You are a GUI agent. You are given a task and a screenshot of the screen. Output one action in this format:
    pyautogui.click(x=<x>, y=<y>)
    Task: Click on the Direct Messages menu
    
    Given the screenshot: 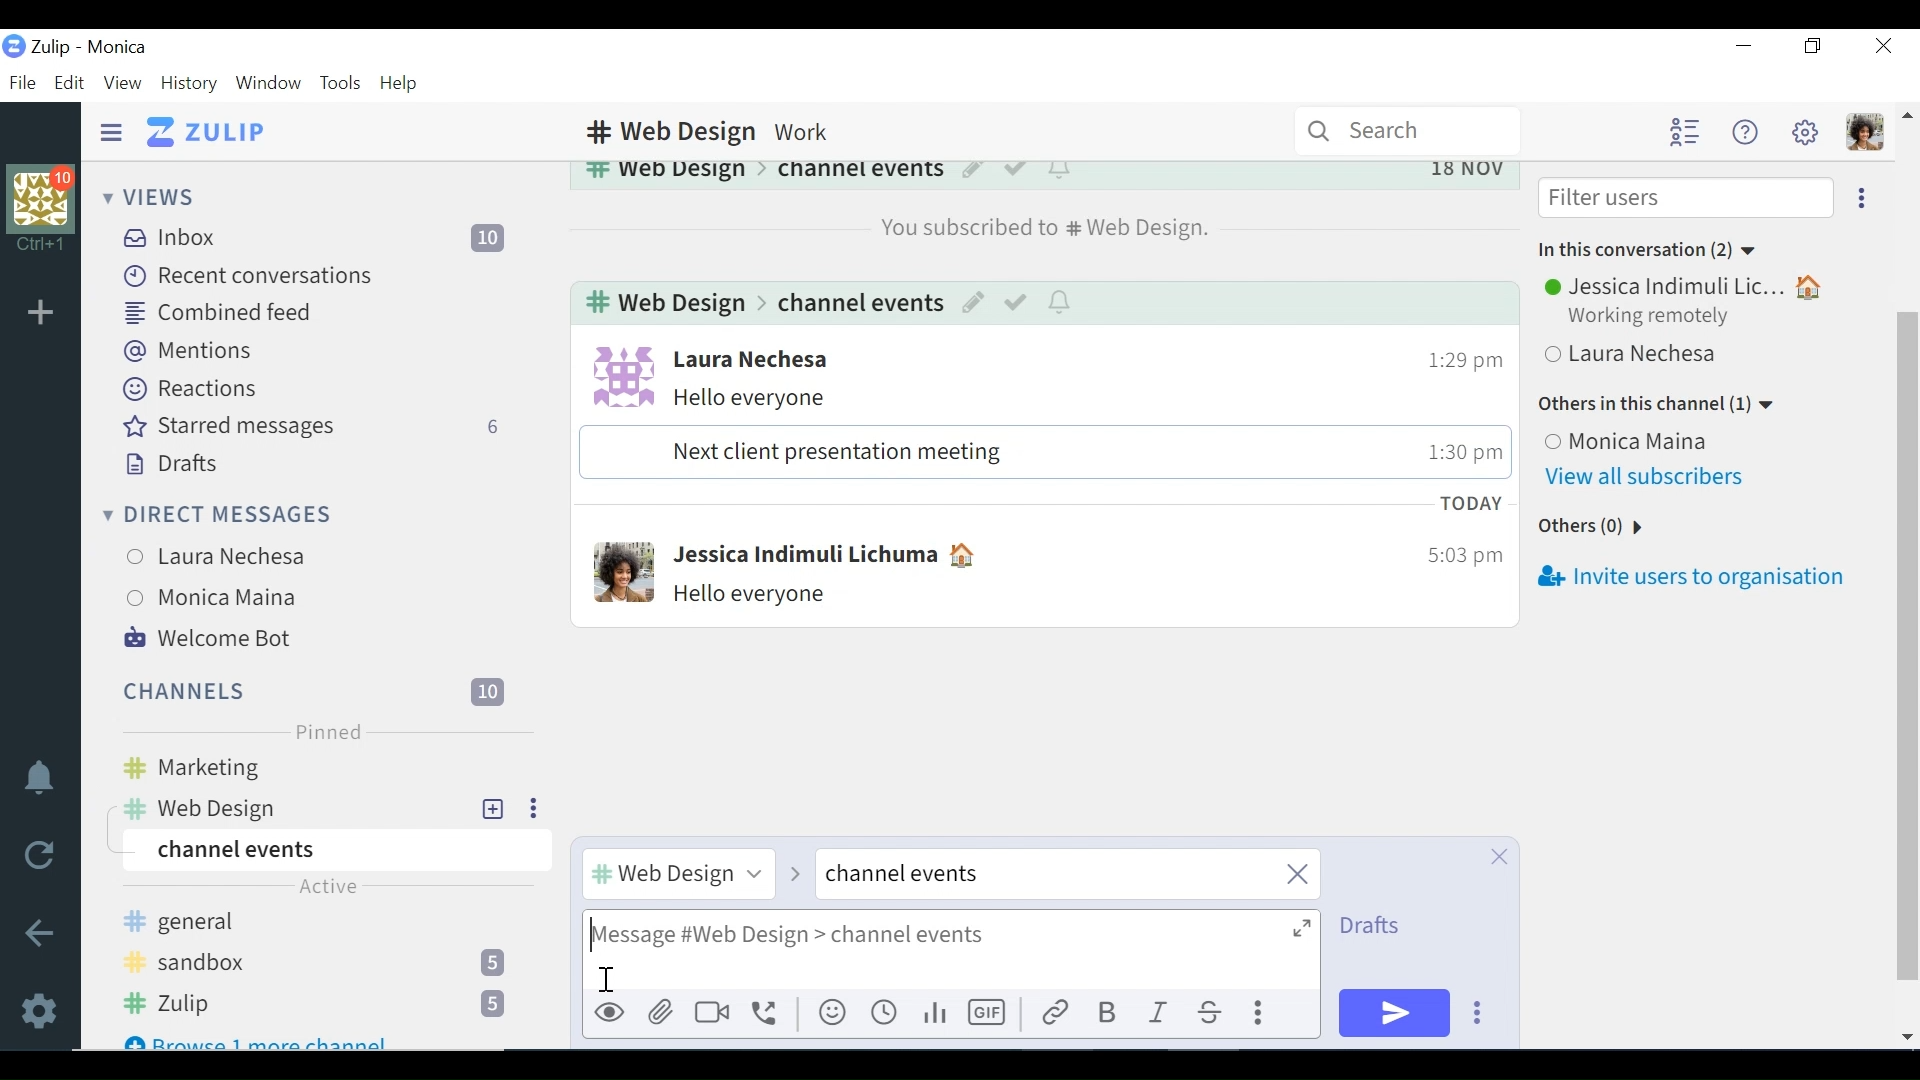 What is the action you would take?
    pyautogui.click(x=217, y=512)
    